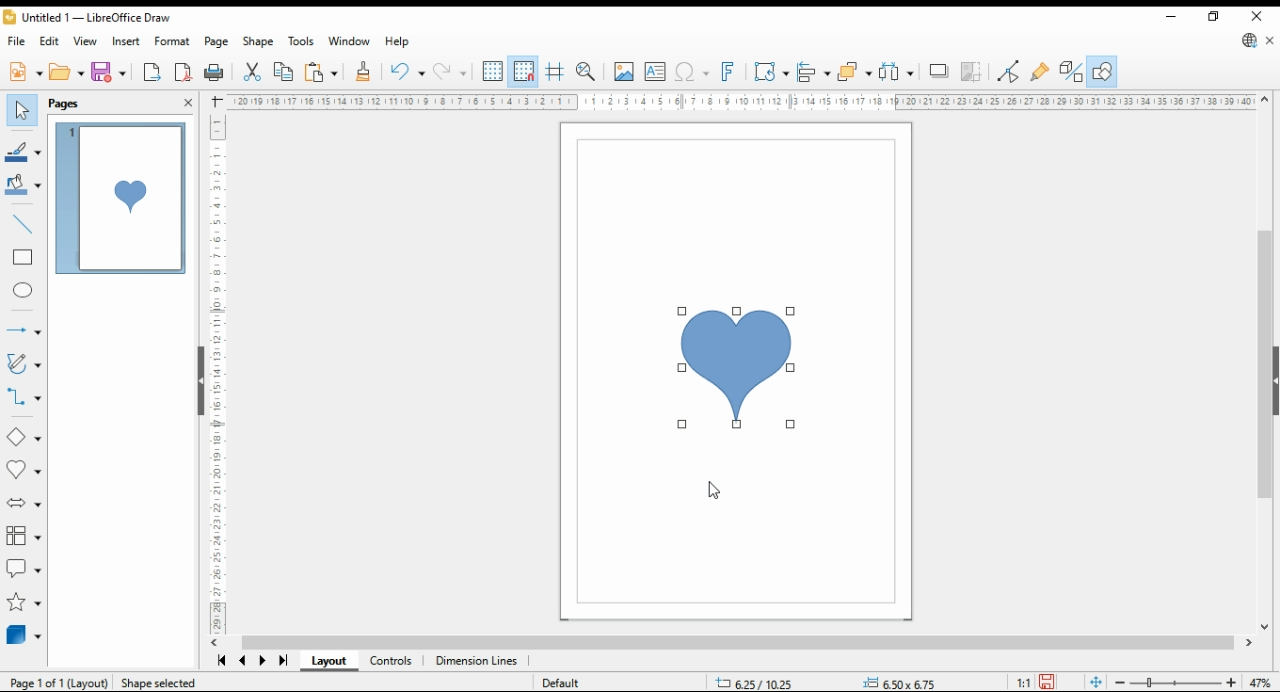  I want to click on insert line, so click(23, 222).